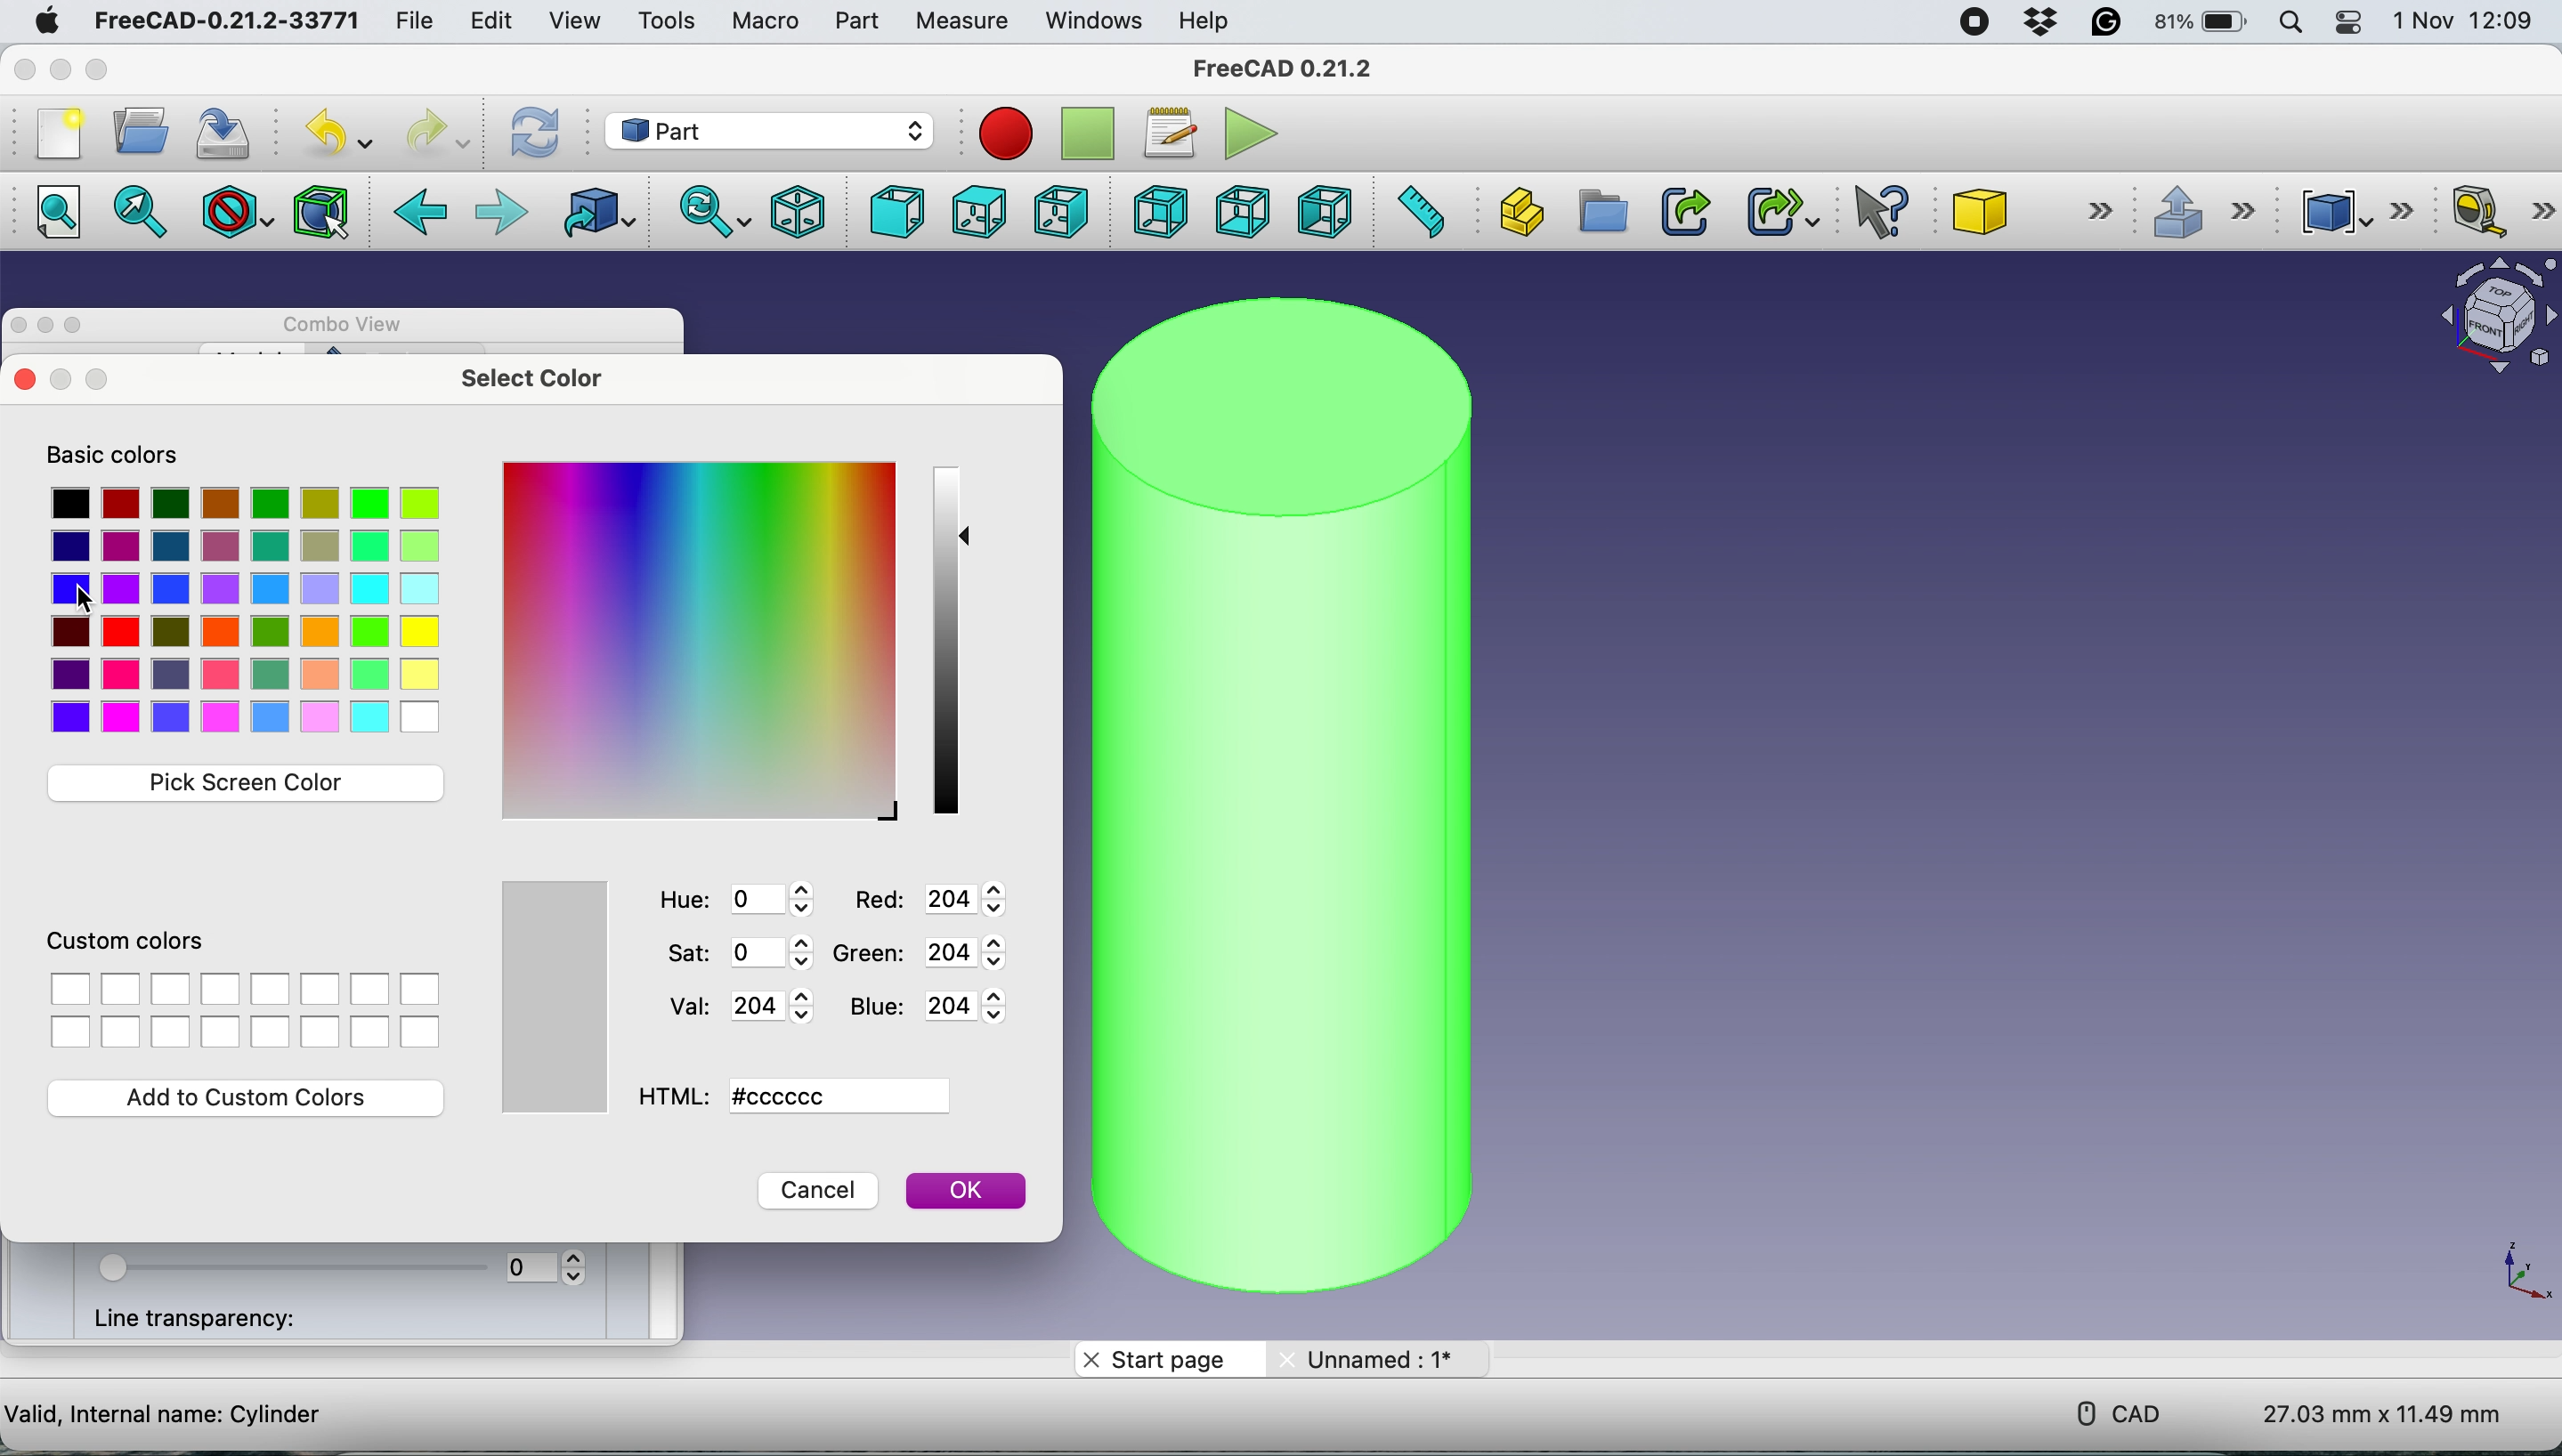  I want to click on val, so click(729, 1005).